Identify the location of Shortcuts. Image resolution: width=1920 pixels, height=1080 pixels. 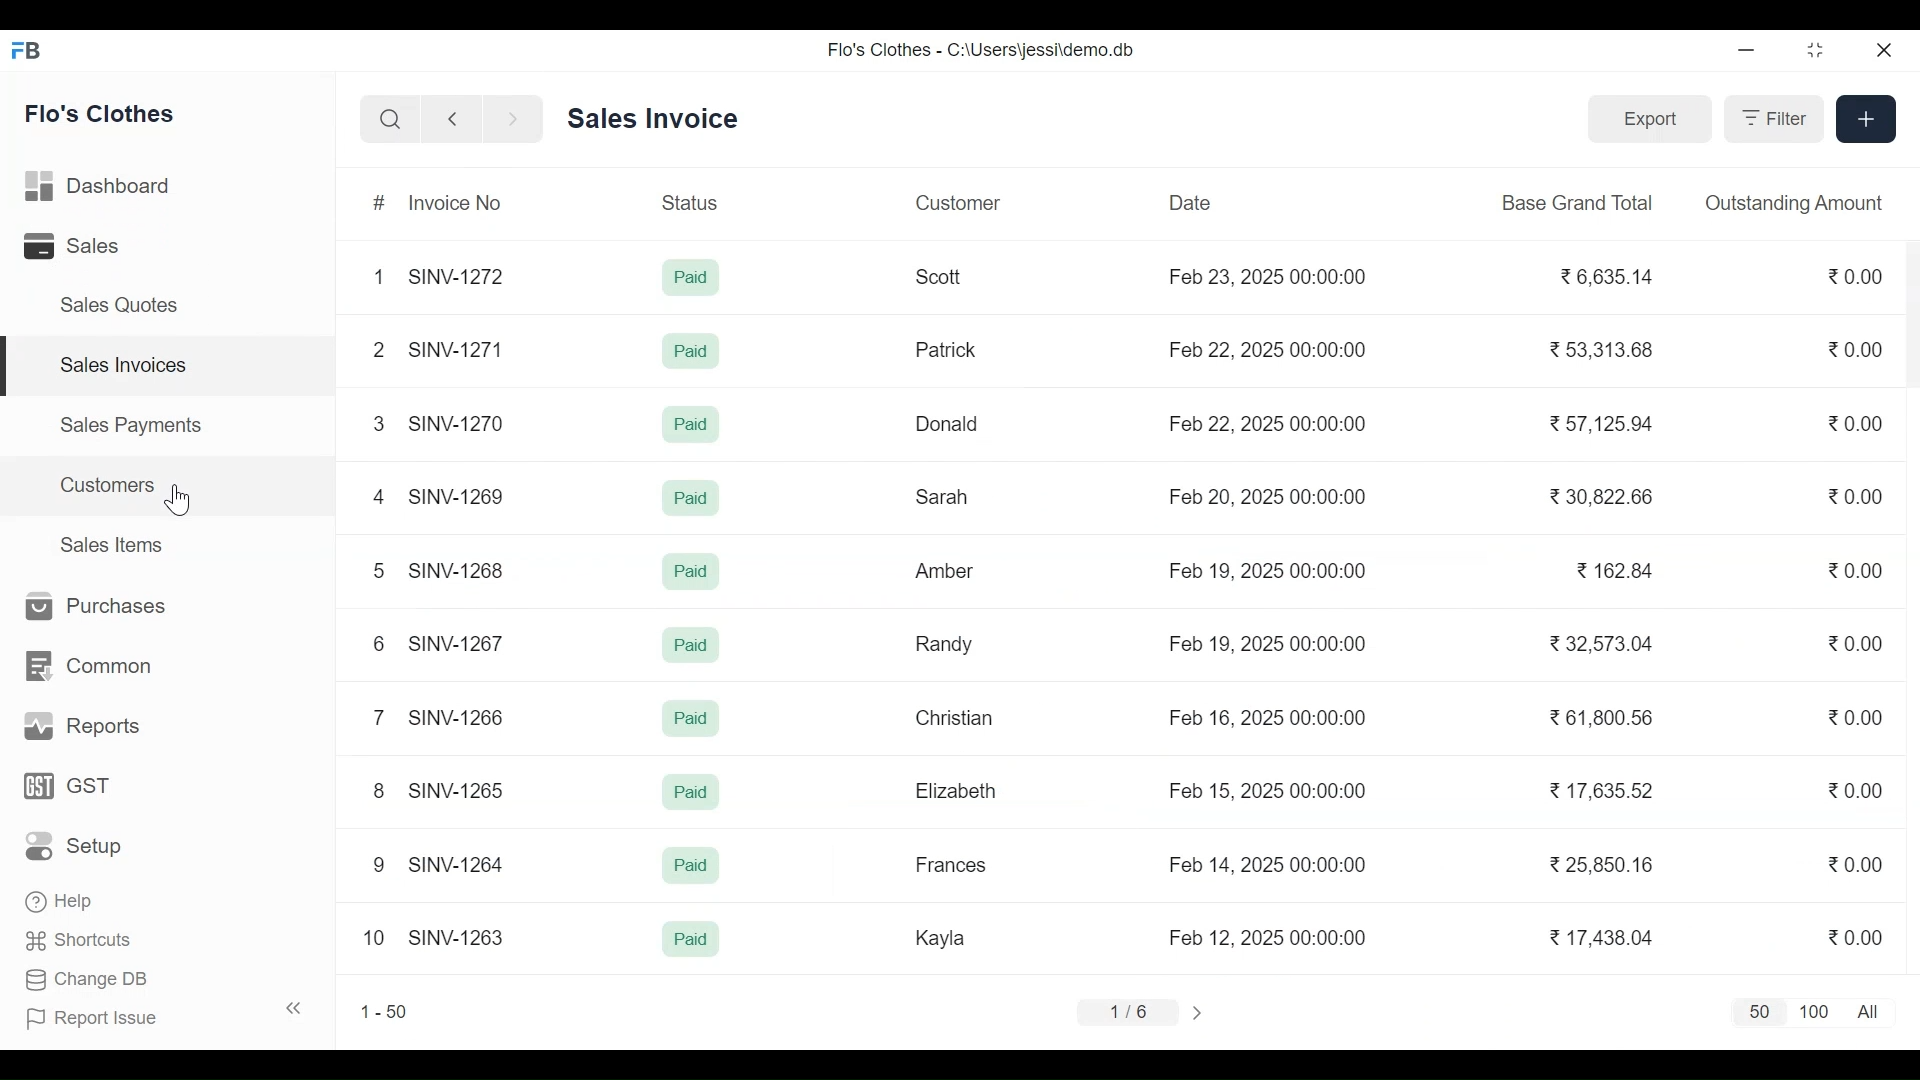
(72, 939).